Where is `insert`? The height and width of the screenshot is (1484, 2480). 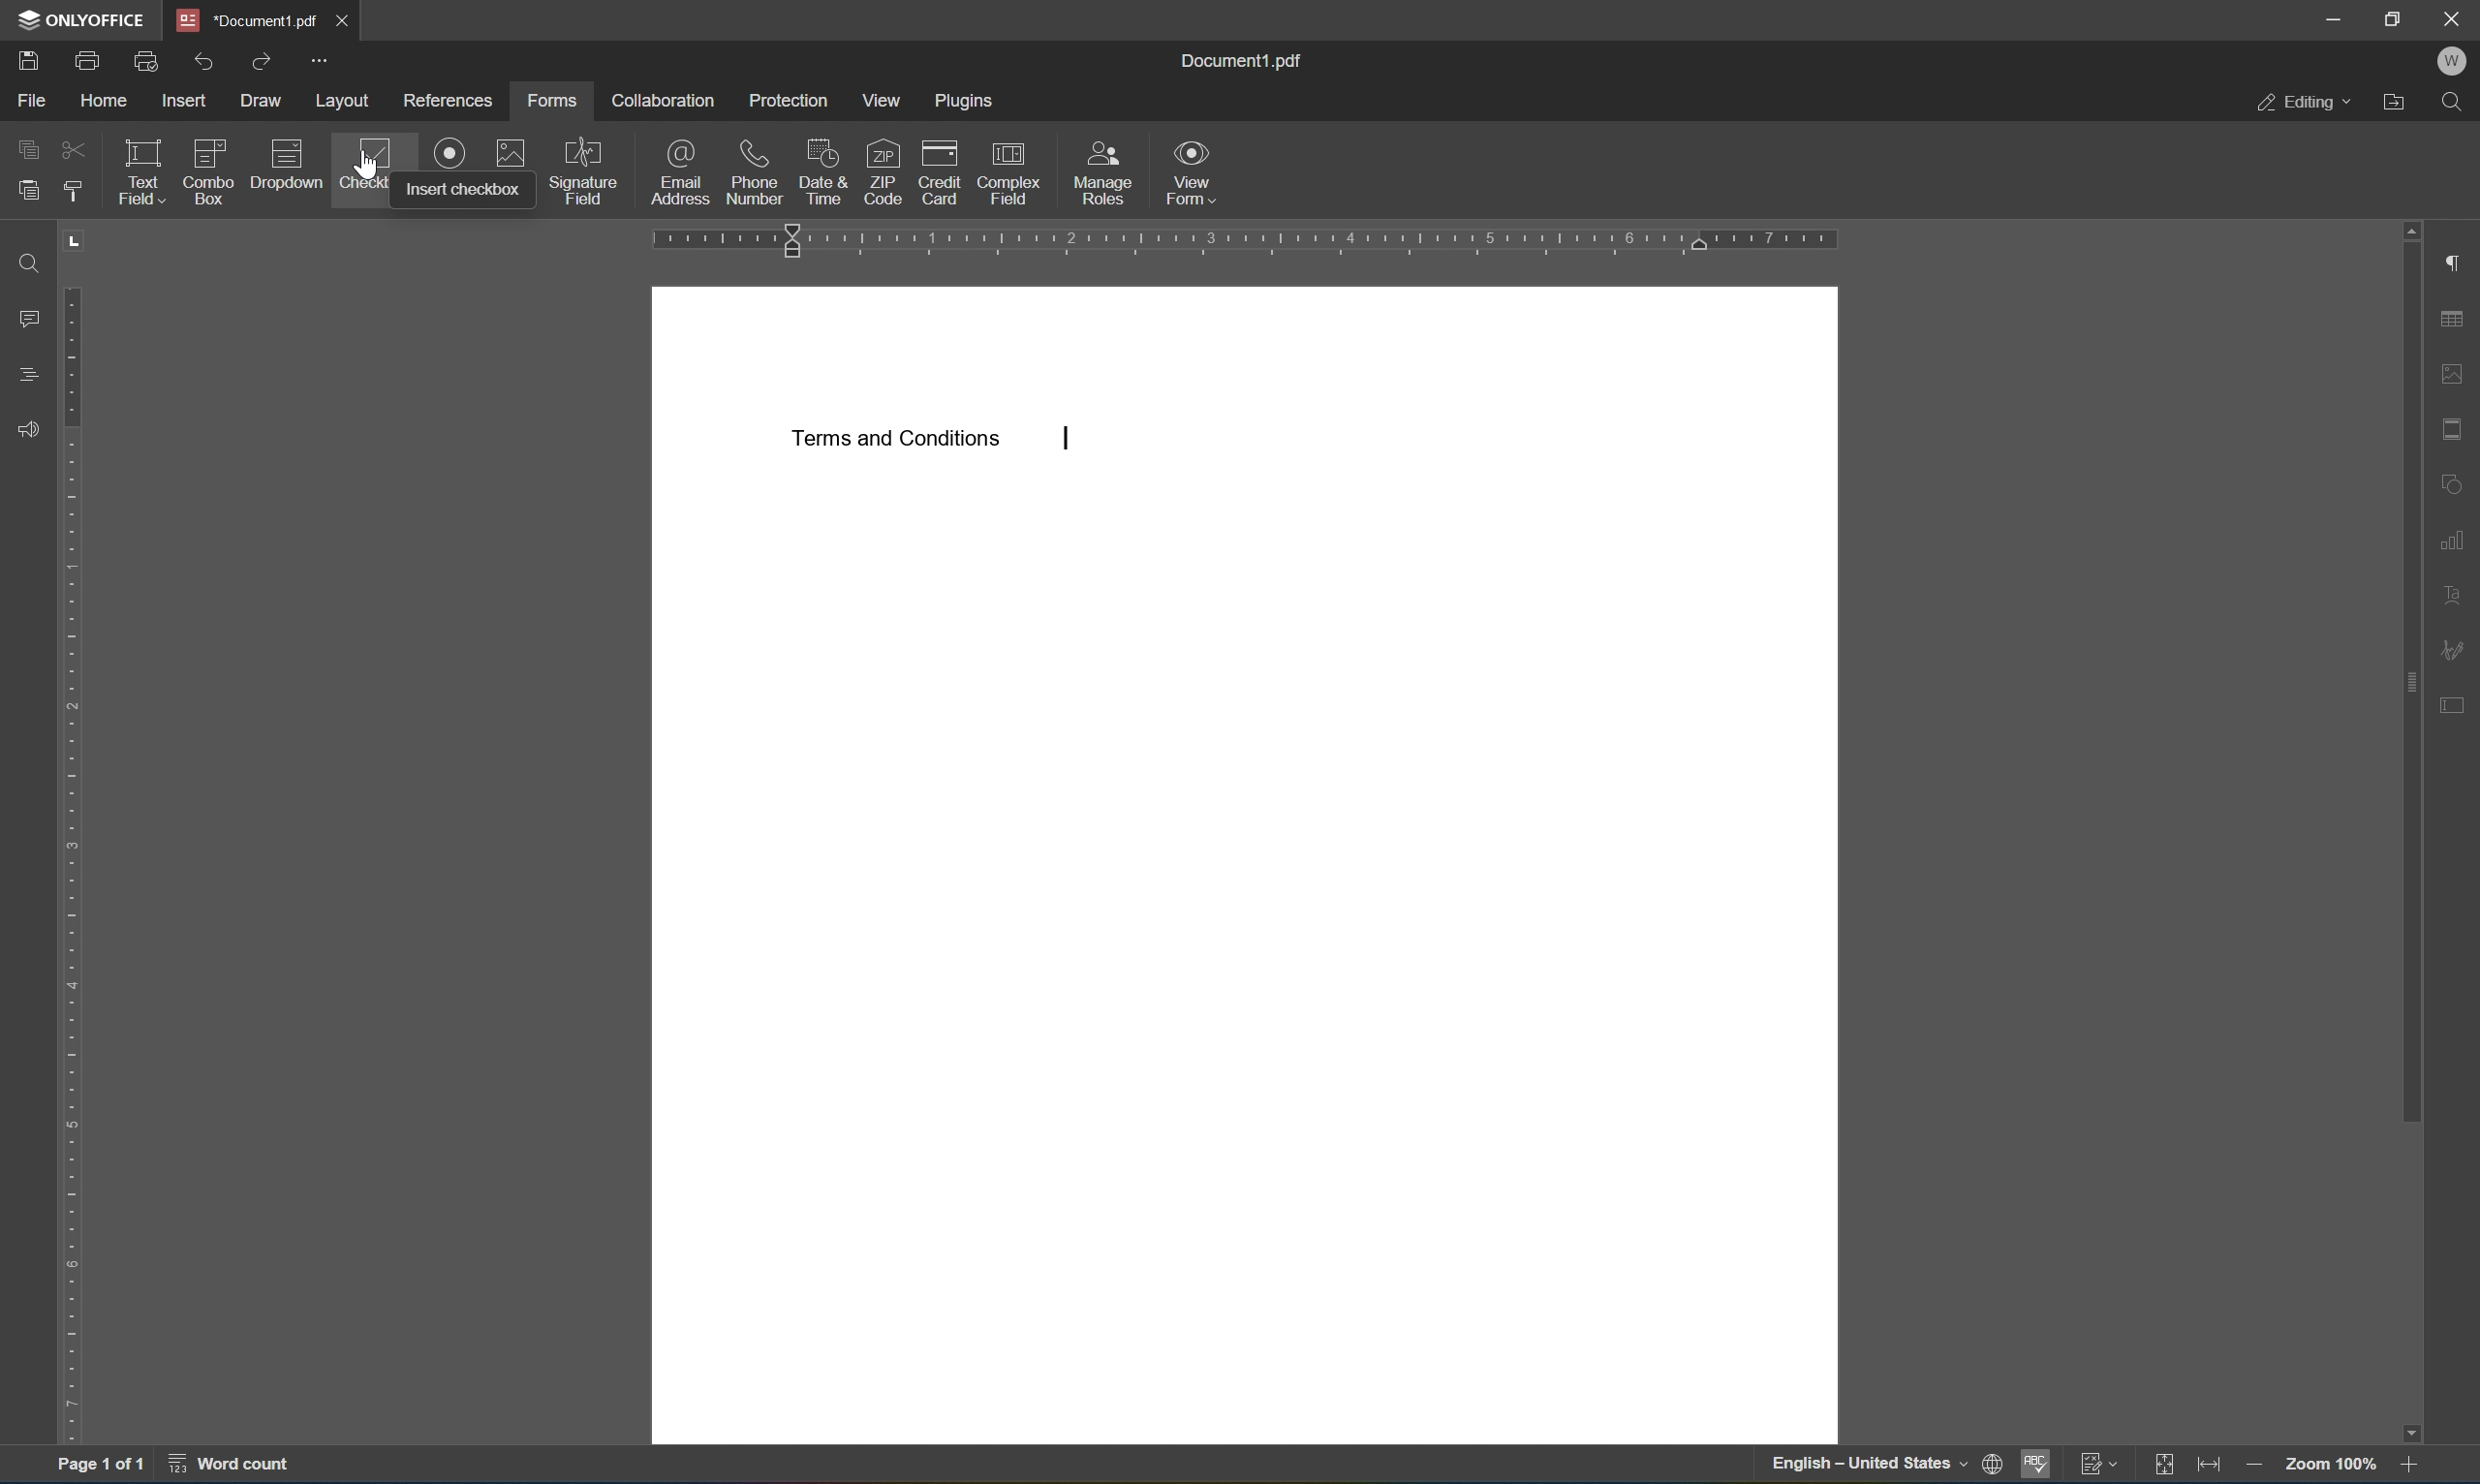
insert is located at coordinates (186, 103).